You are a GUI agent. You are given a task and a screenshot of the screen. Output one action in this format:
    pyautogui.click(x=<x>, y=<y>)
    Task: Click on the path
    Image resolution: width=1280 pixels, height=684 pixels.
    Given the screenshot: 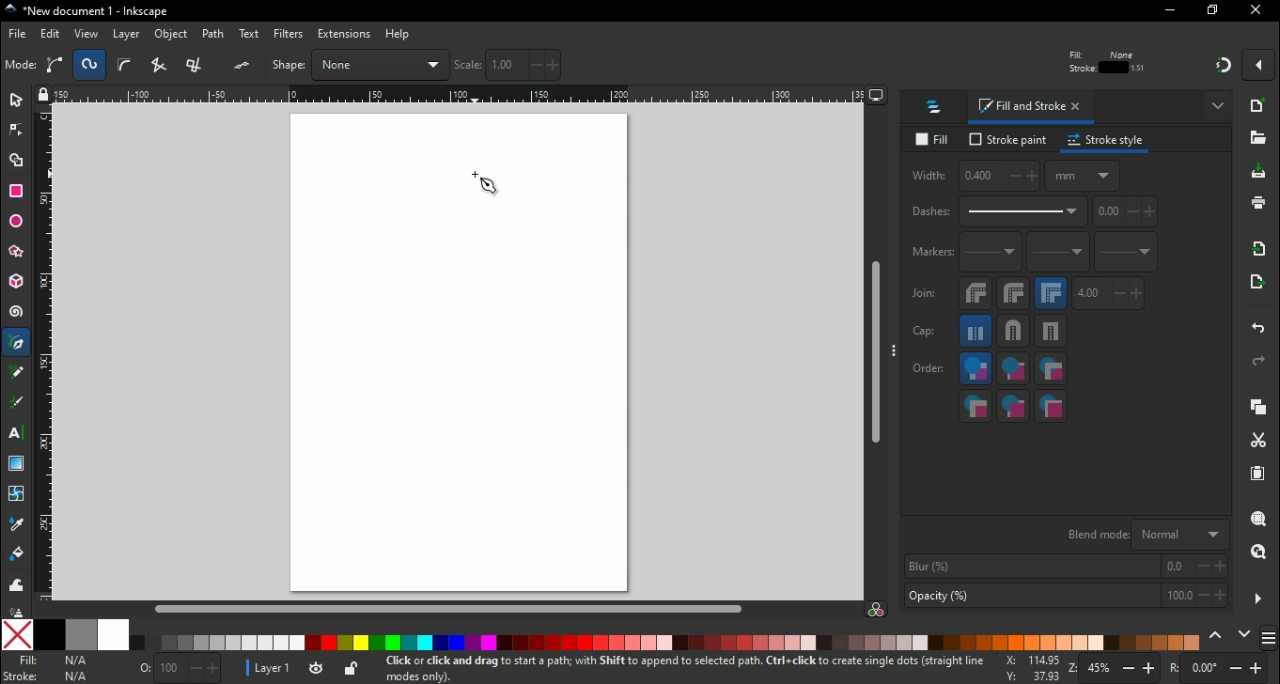 What is the action you would take?
    pyautogui.click(x=216, y=34)
    